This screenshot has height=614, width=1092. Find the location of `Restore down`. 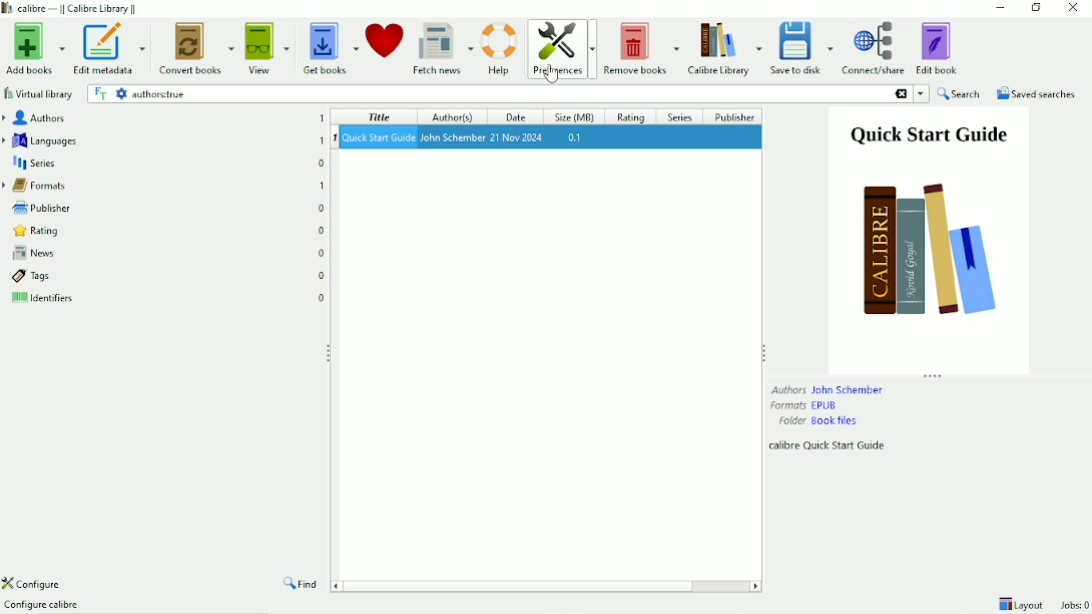

Restore down is located at coordinates (1038, 8).